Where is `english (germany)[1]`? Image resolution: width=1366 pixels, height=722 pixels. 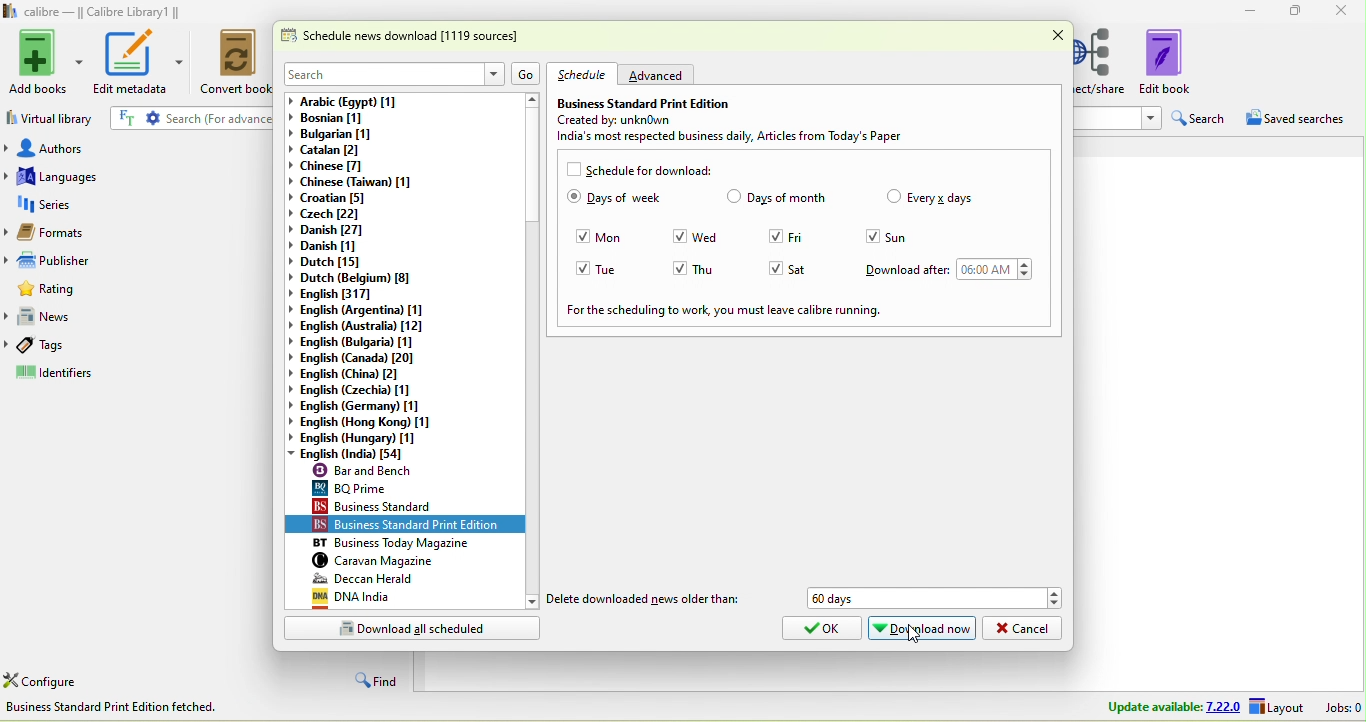 english (germany)[1] is located at coordinates (369, 406).